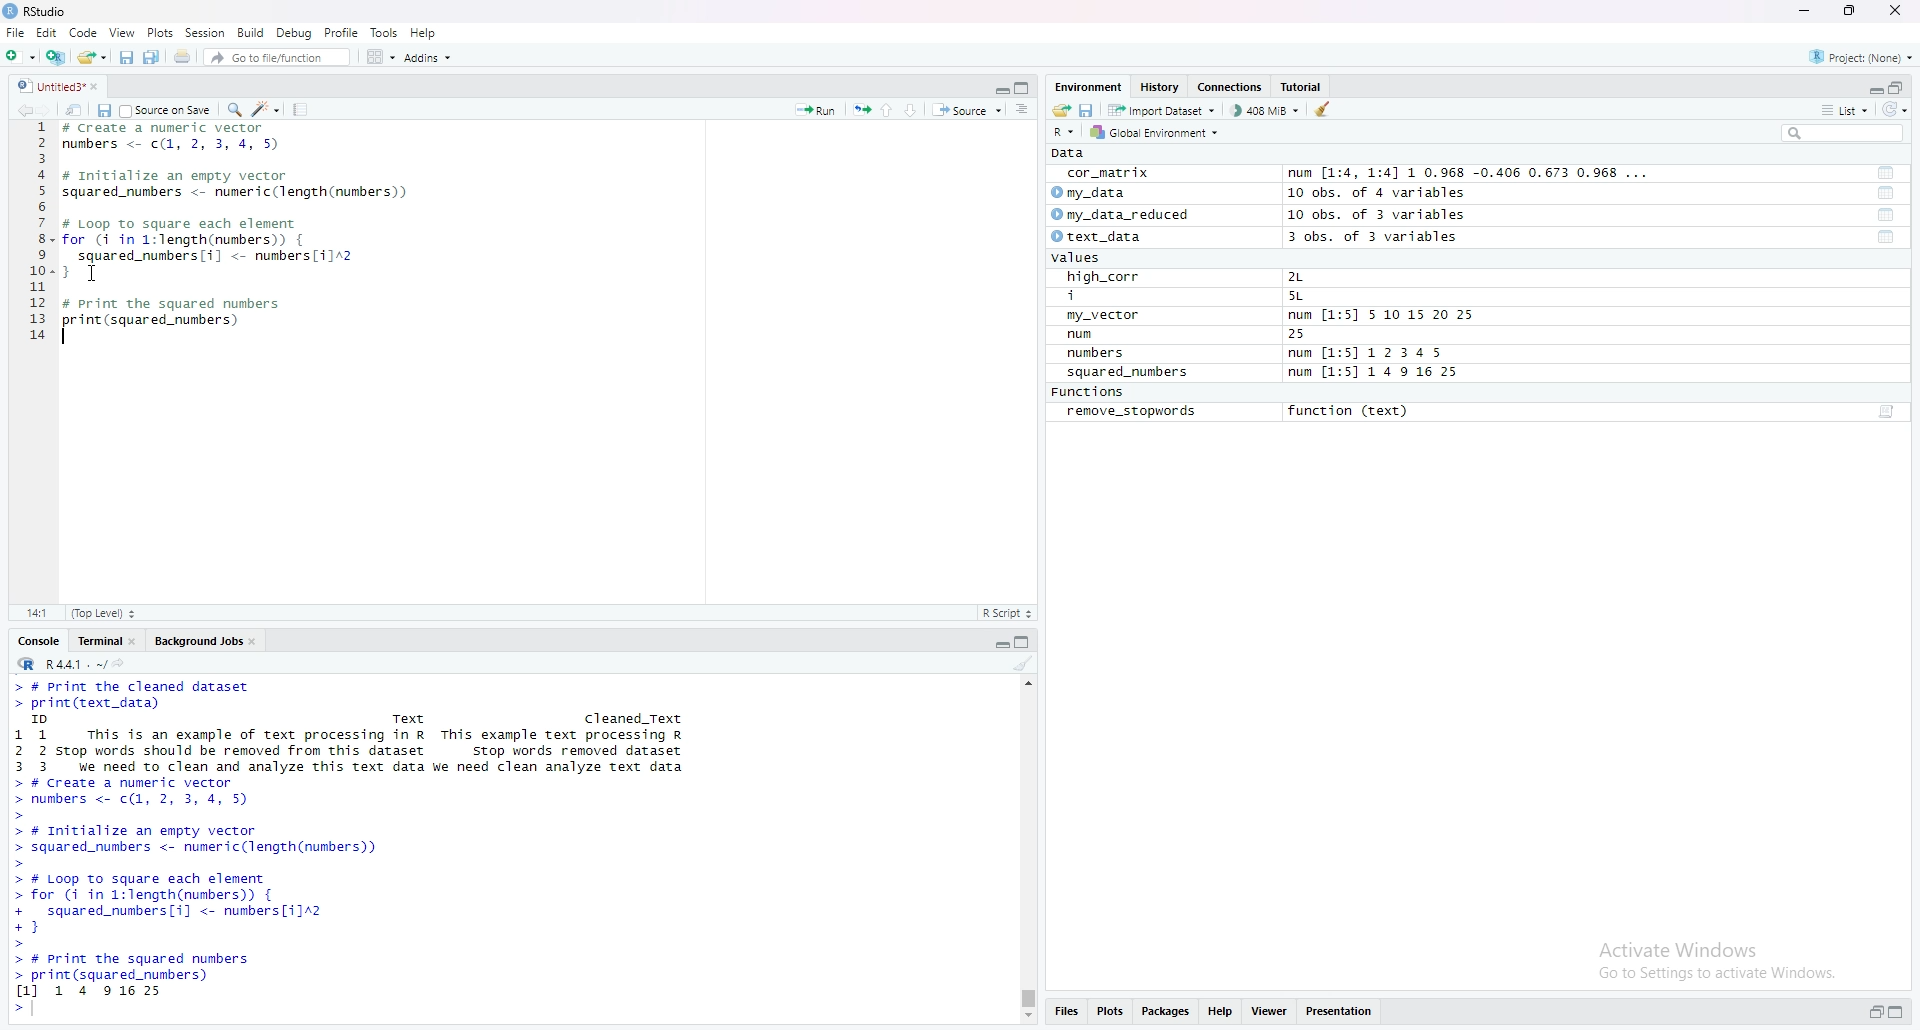 The image size is (1920, 1030). What do you see at coordinates (1895, 110) in the screenshot?
I see `refresh options` at bounding box center [1895, 110].